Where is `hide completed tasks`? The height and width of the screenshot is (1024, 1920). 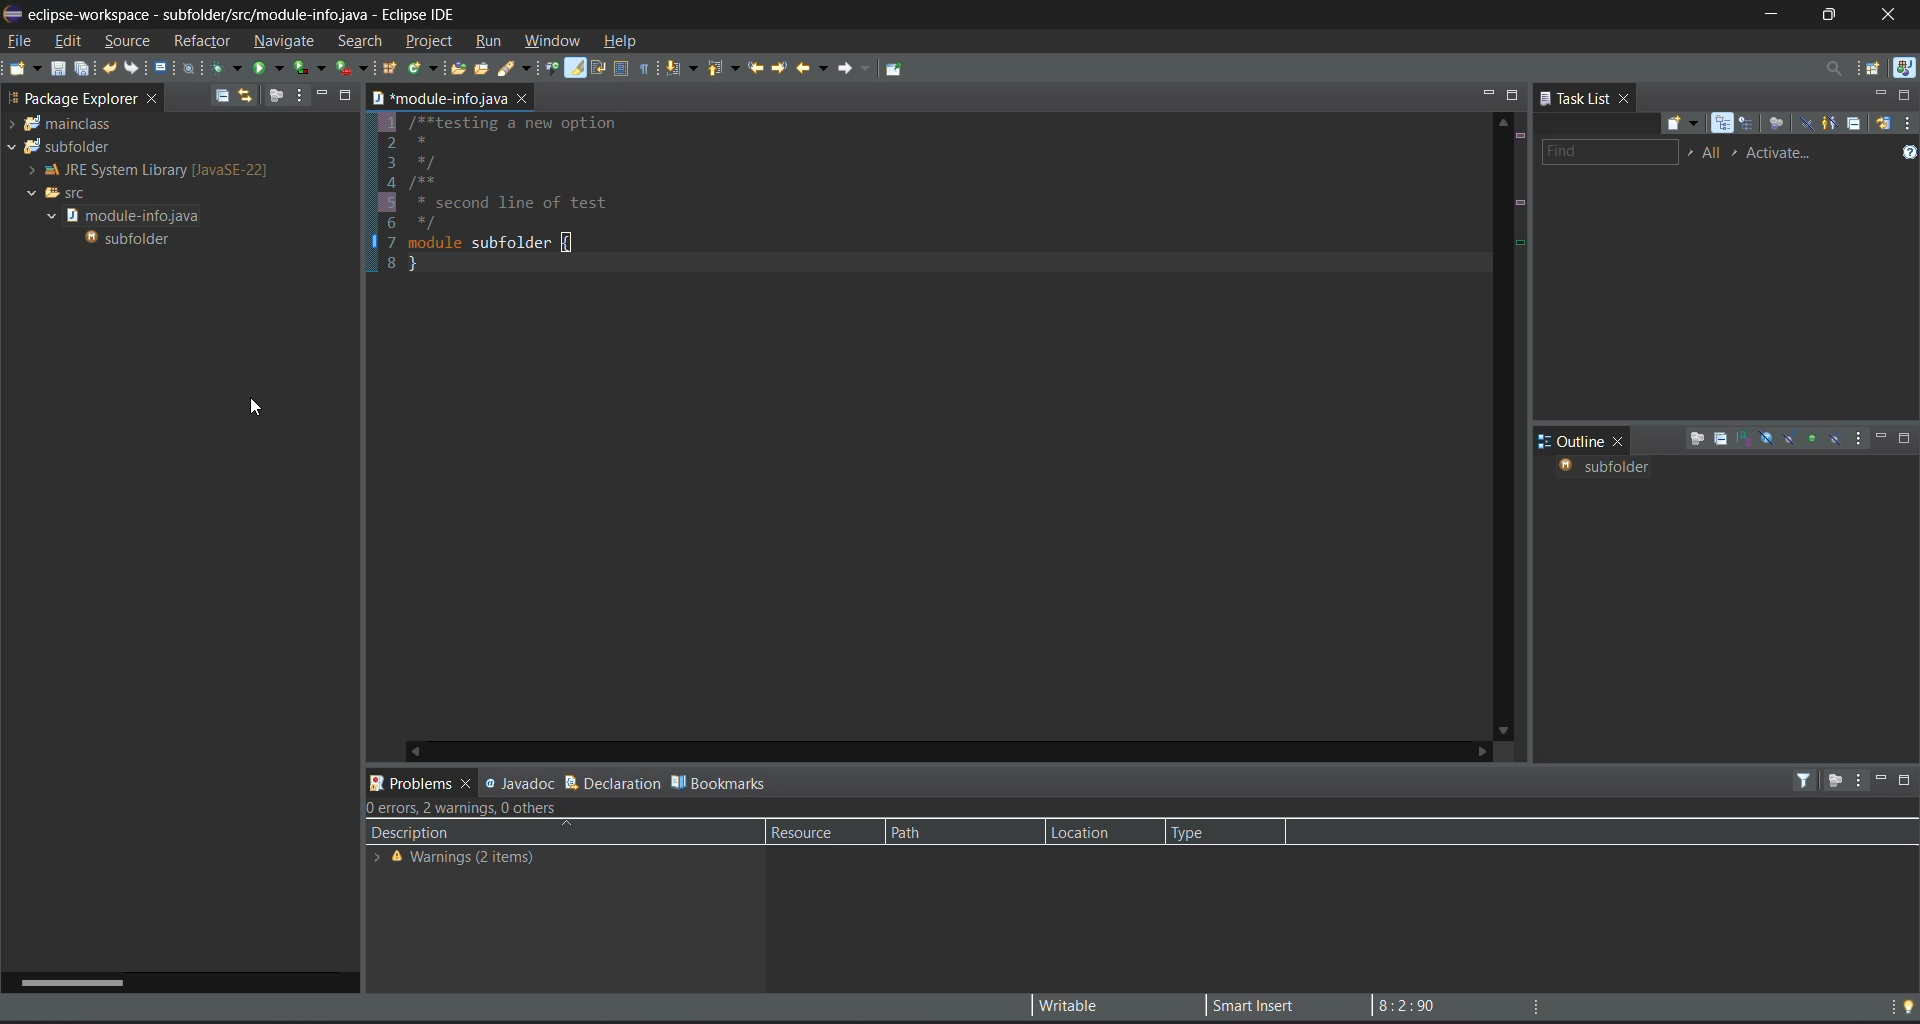 hide completed tasks is located at coordinates (1807, 125).